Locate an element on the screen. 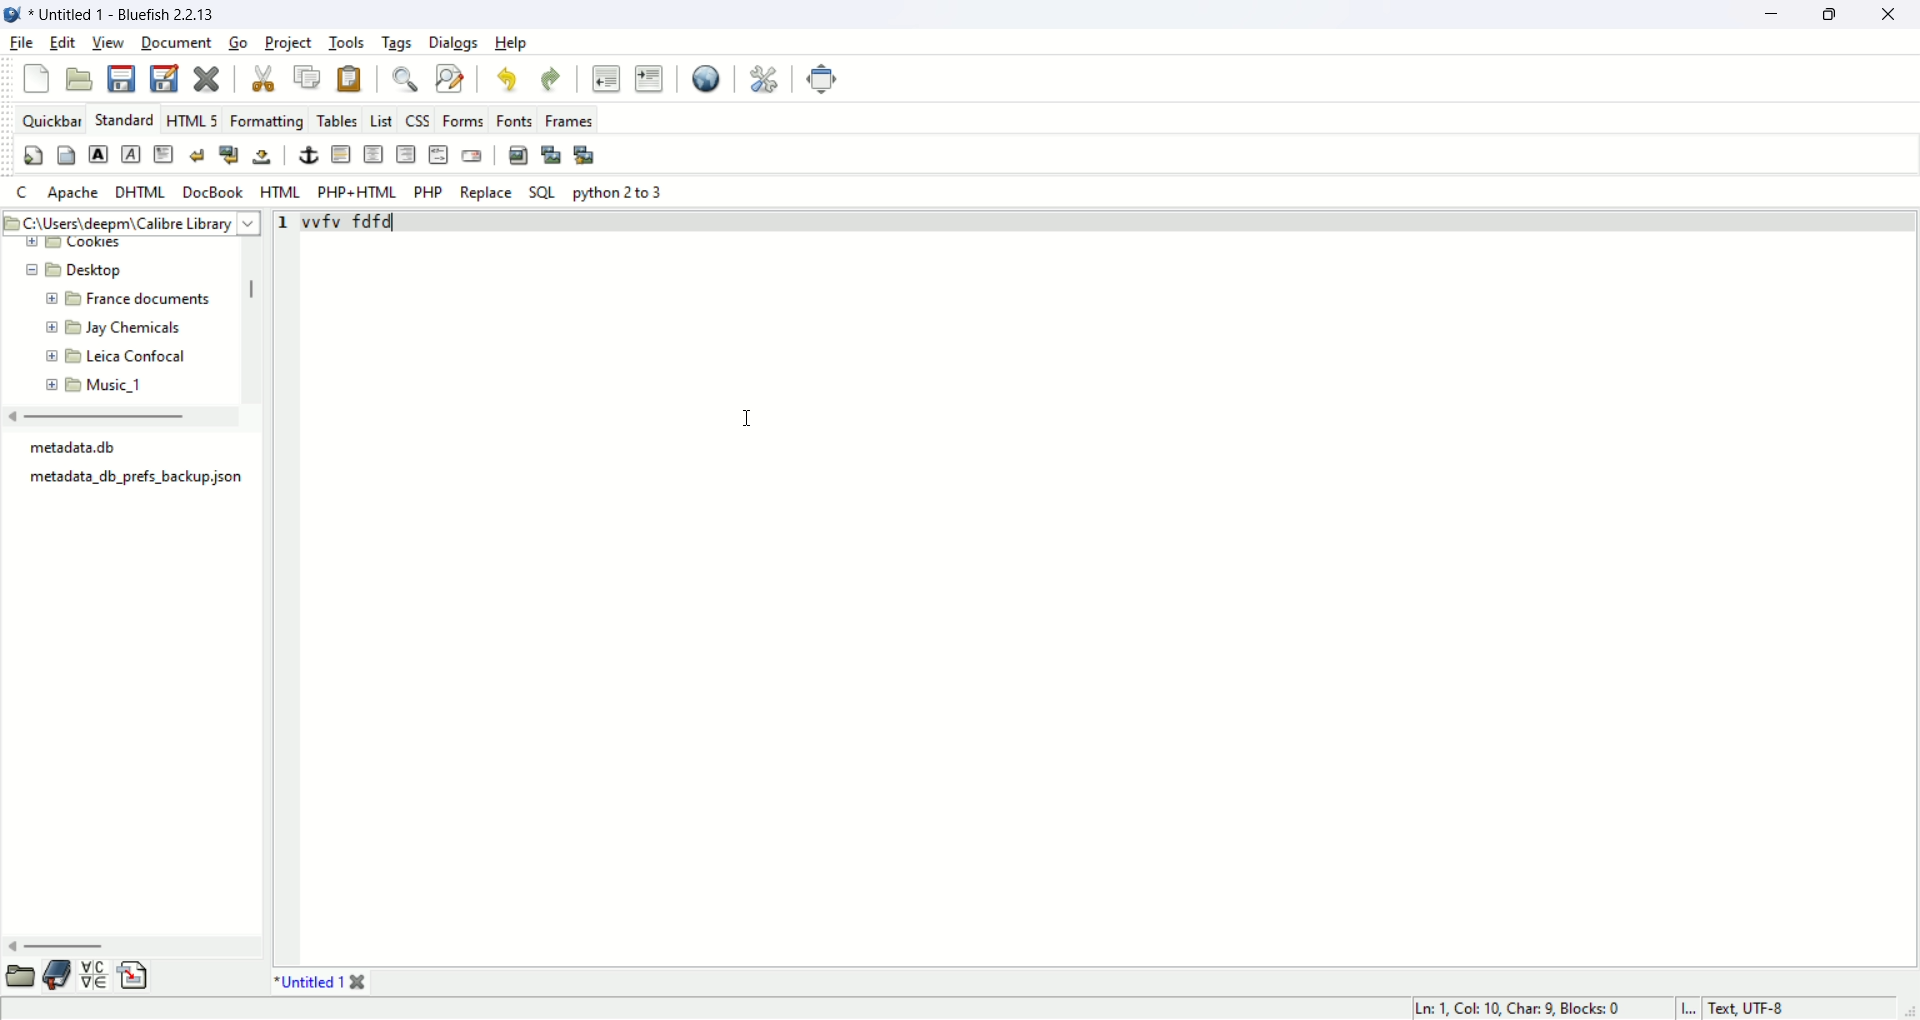 Image resolution: width=1920 pixels, height=1020 pixels.  France documents is located at coordinates (145, 302).